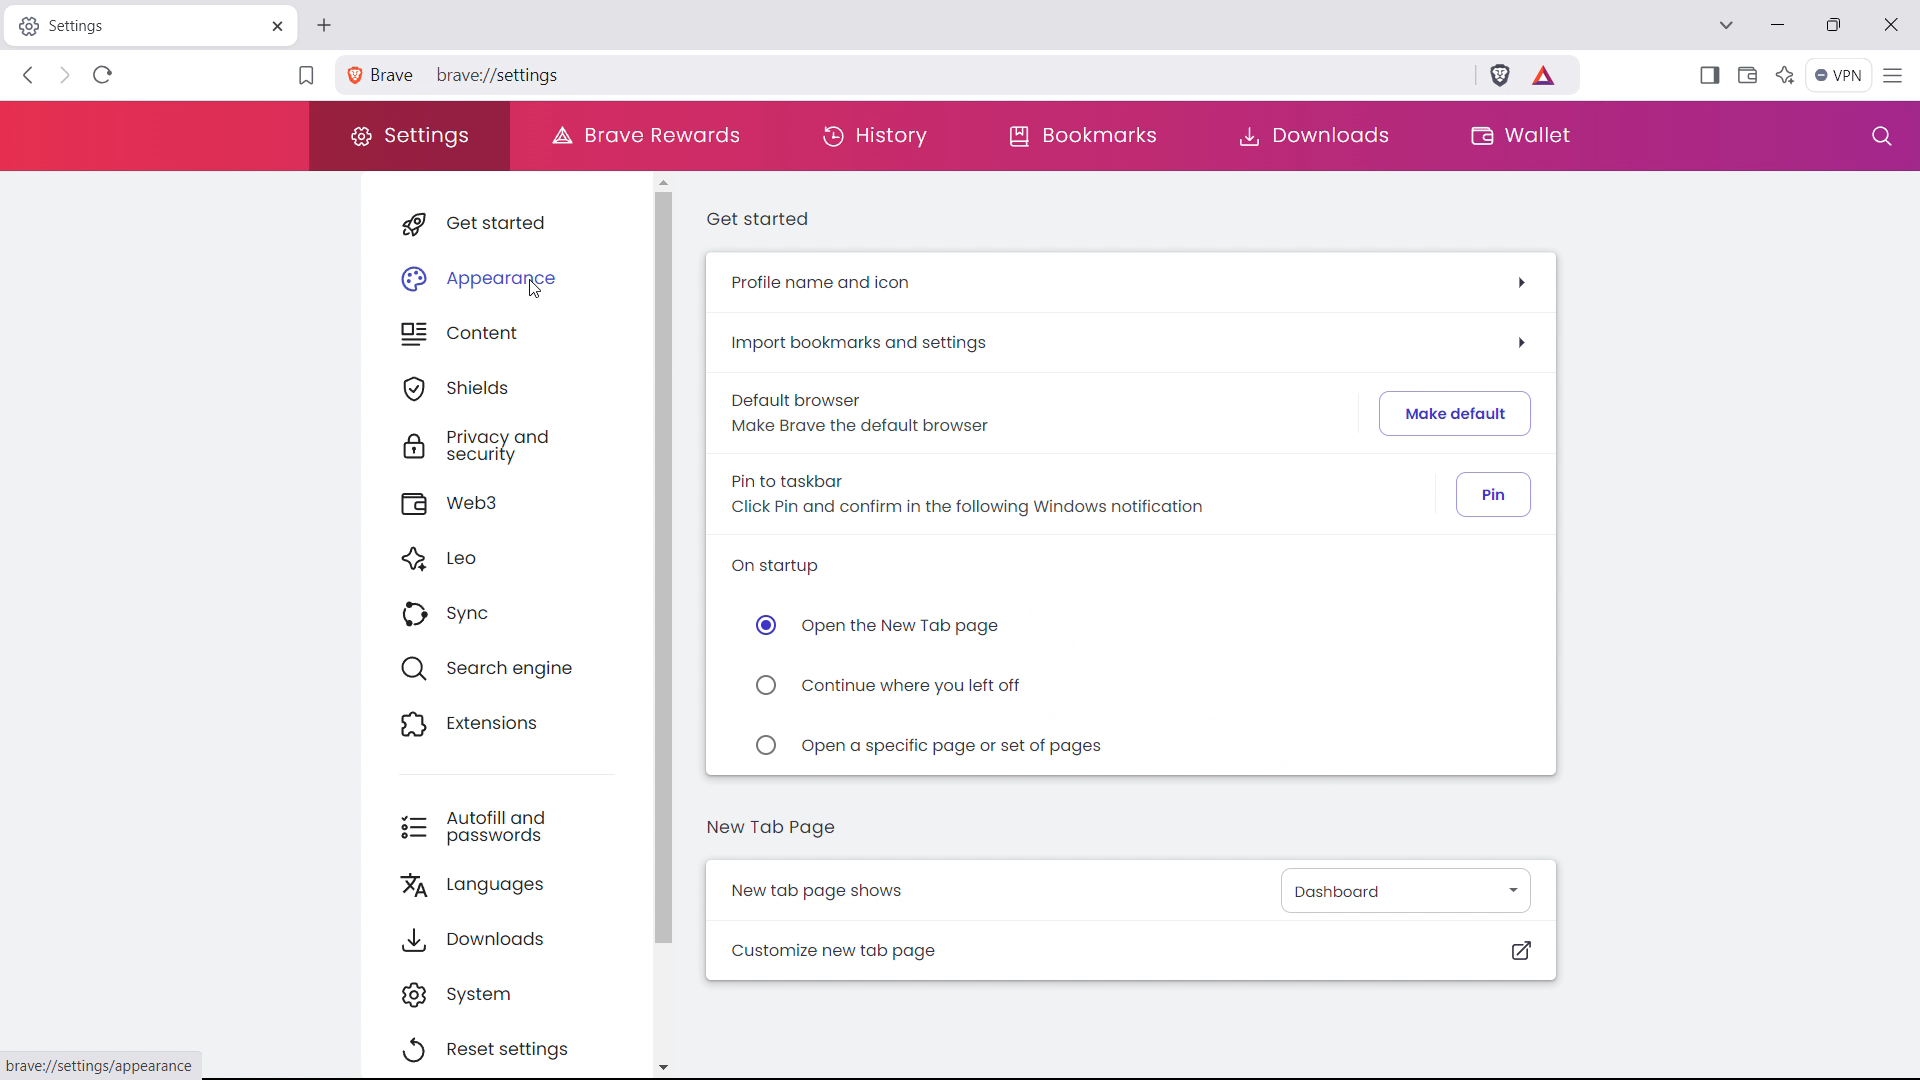 The width and height of the screenshot is (1920, 1080). Describe the element at coordinates (1086, 137) in the screenshot. I see `bookmarks` at that location.